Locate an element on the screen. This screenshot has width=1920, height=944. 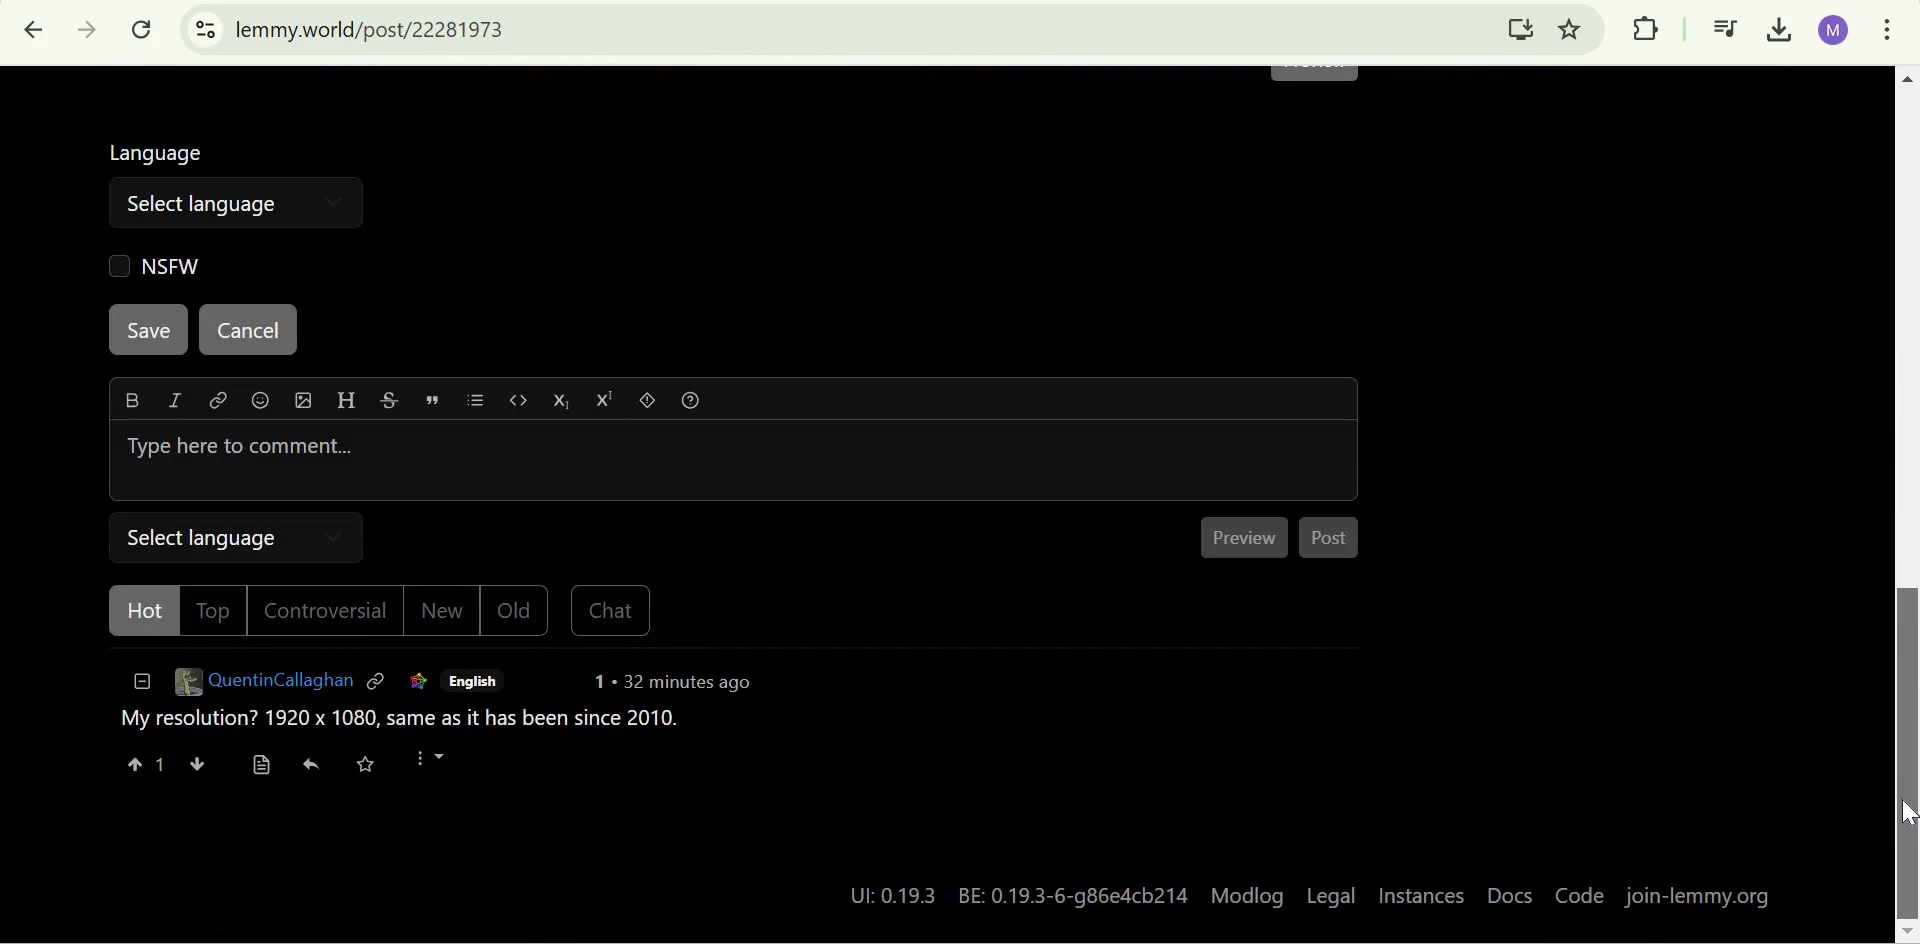
Bold is located at coordinates (132, 400).